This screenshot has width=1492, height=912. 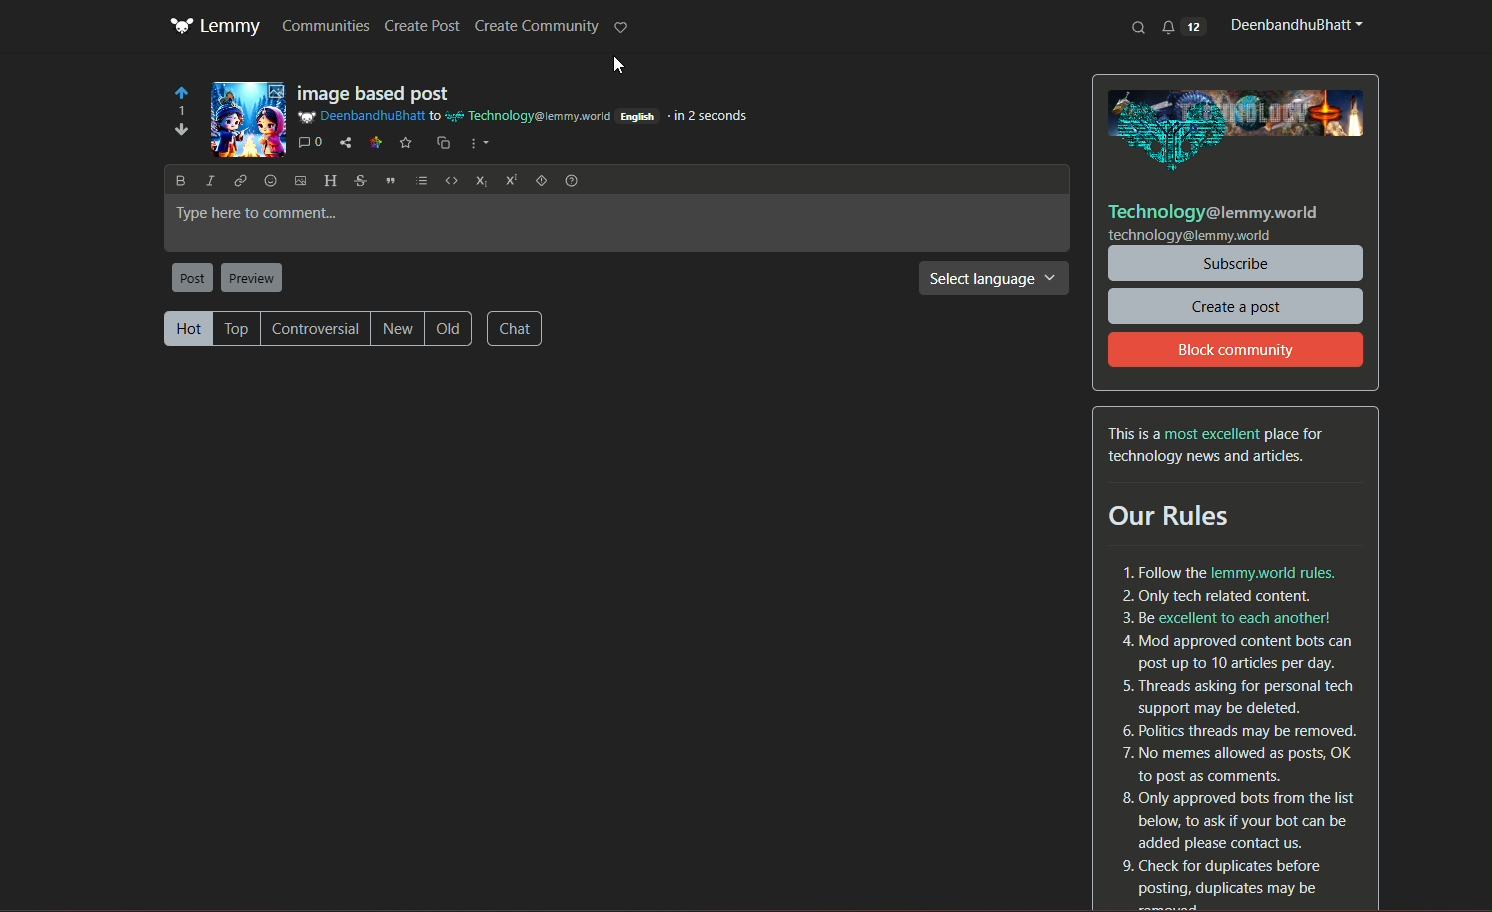 I want to click on bold, so click(x=181, y=182).